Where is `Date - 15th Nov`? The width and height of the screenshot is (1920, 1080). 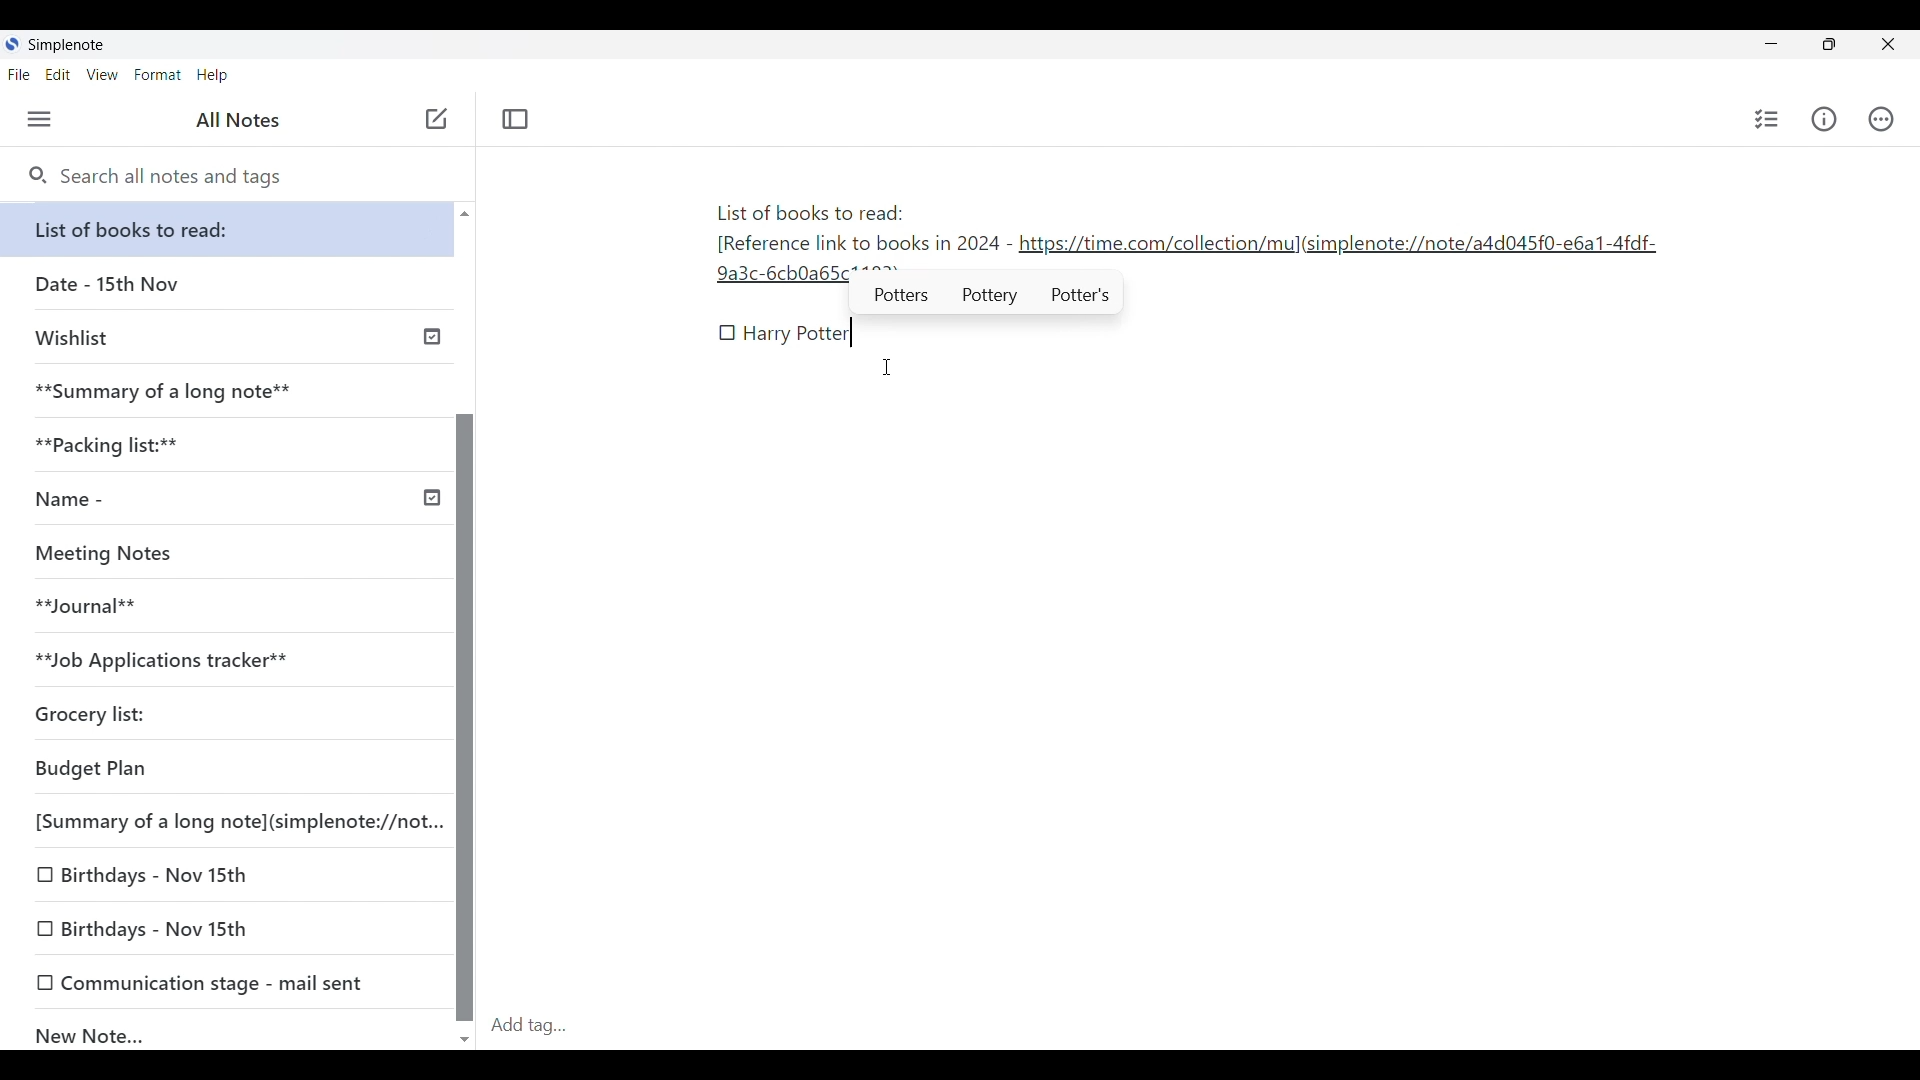
Date - 15th Nov is located at coordinates (228, 284).